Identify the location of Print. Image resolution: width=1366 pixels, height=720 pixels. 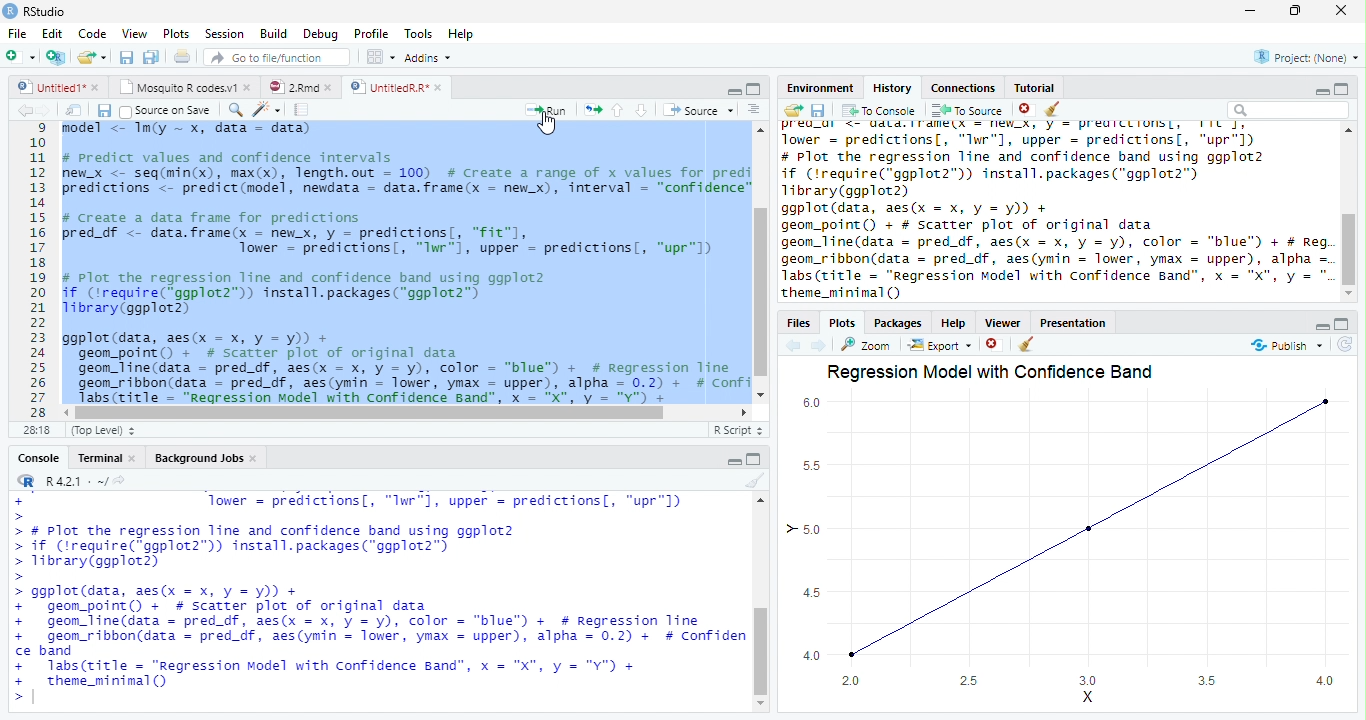
(183, 58).